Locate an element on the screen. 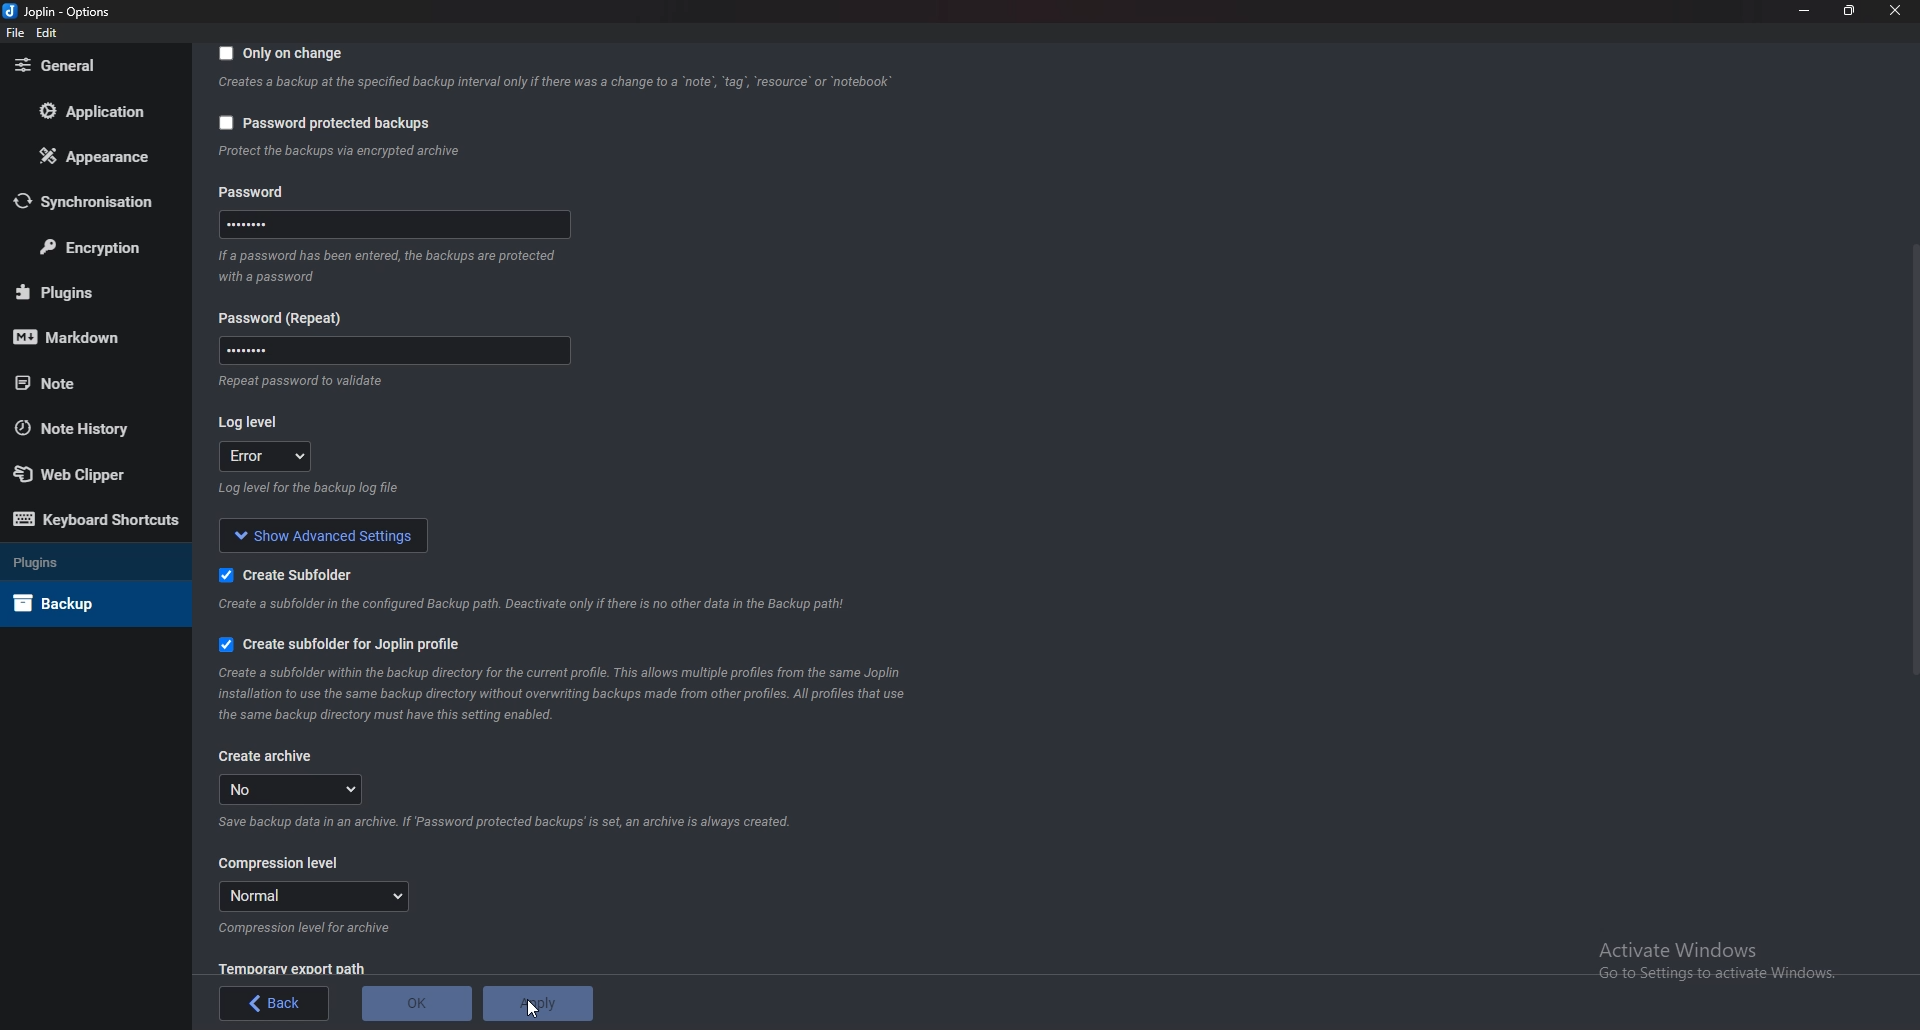 This screenshot has width=1920, height=1030. Scroll bar is located at coordinates (1914, 459).